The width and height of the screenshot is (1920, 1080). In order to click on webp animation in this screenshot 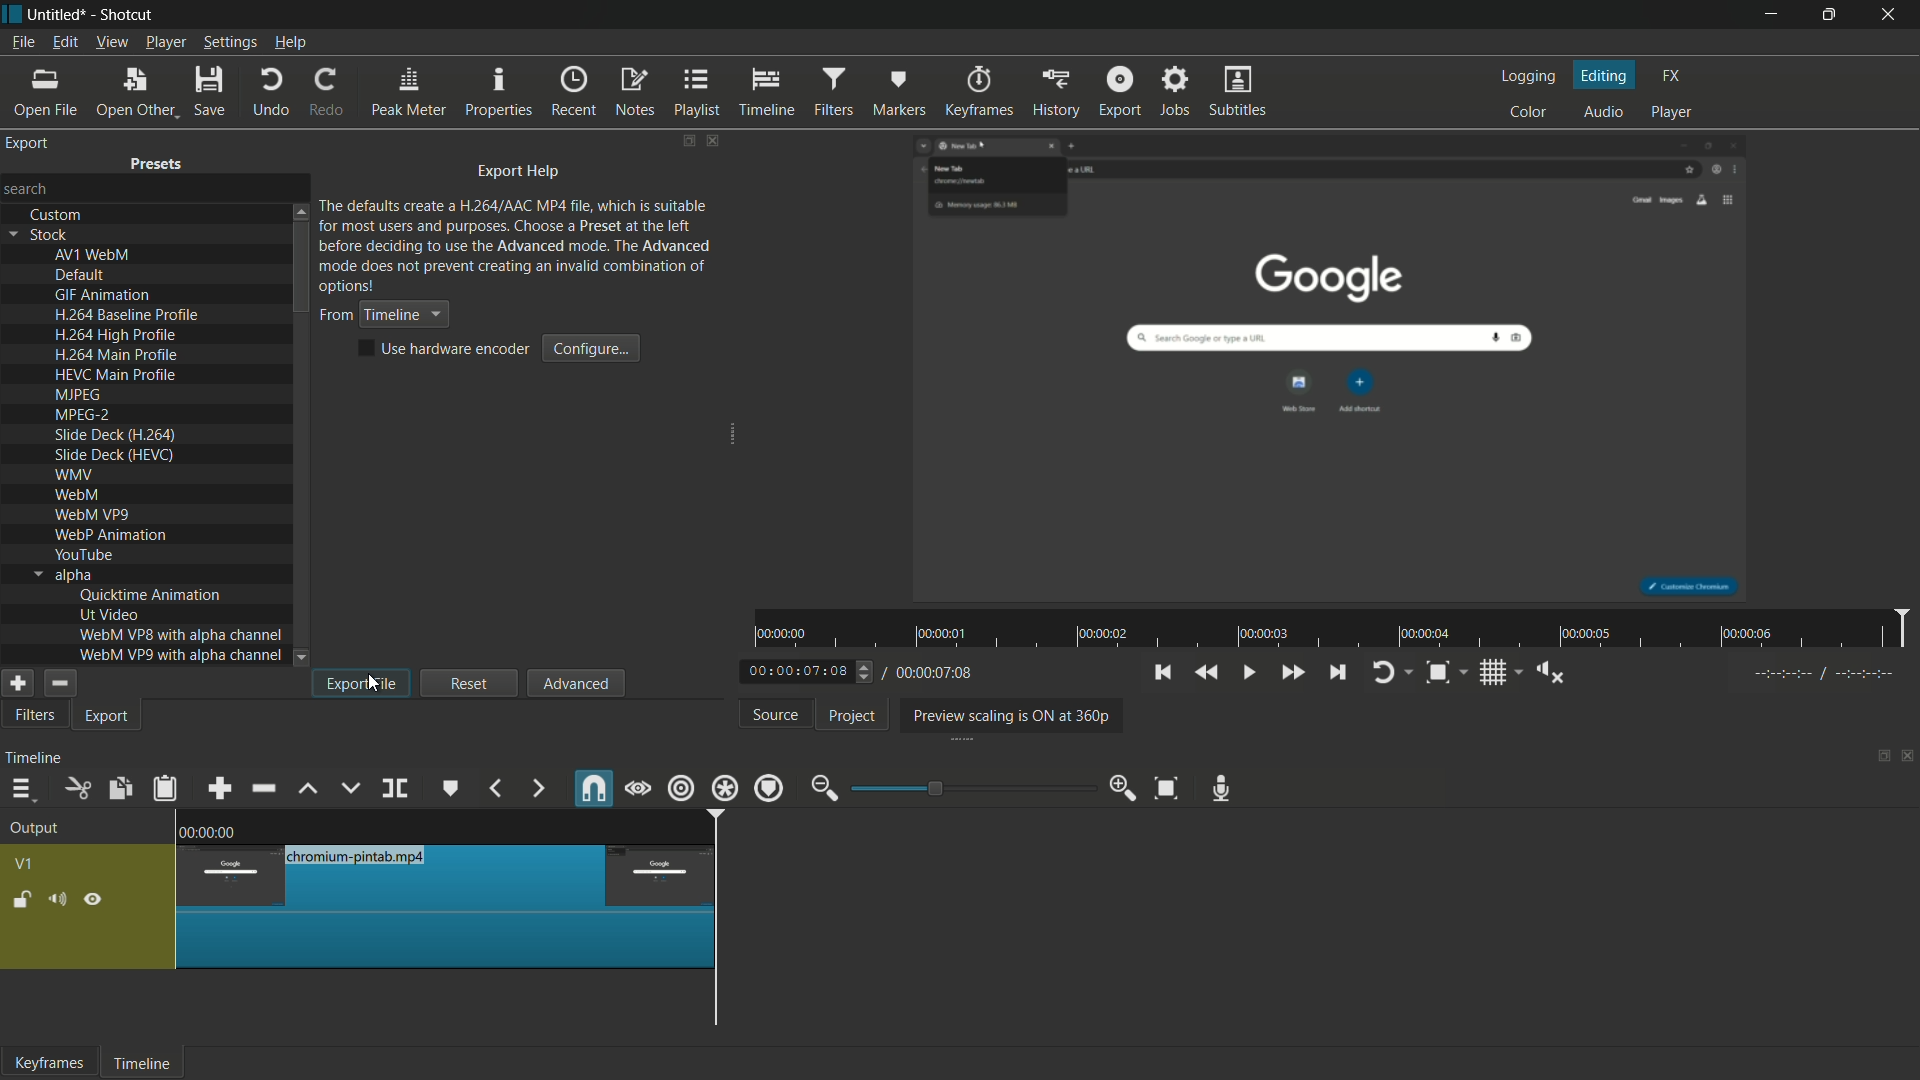, I will do `click(109, 535)`.